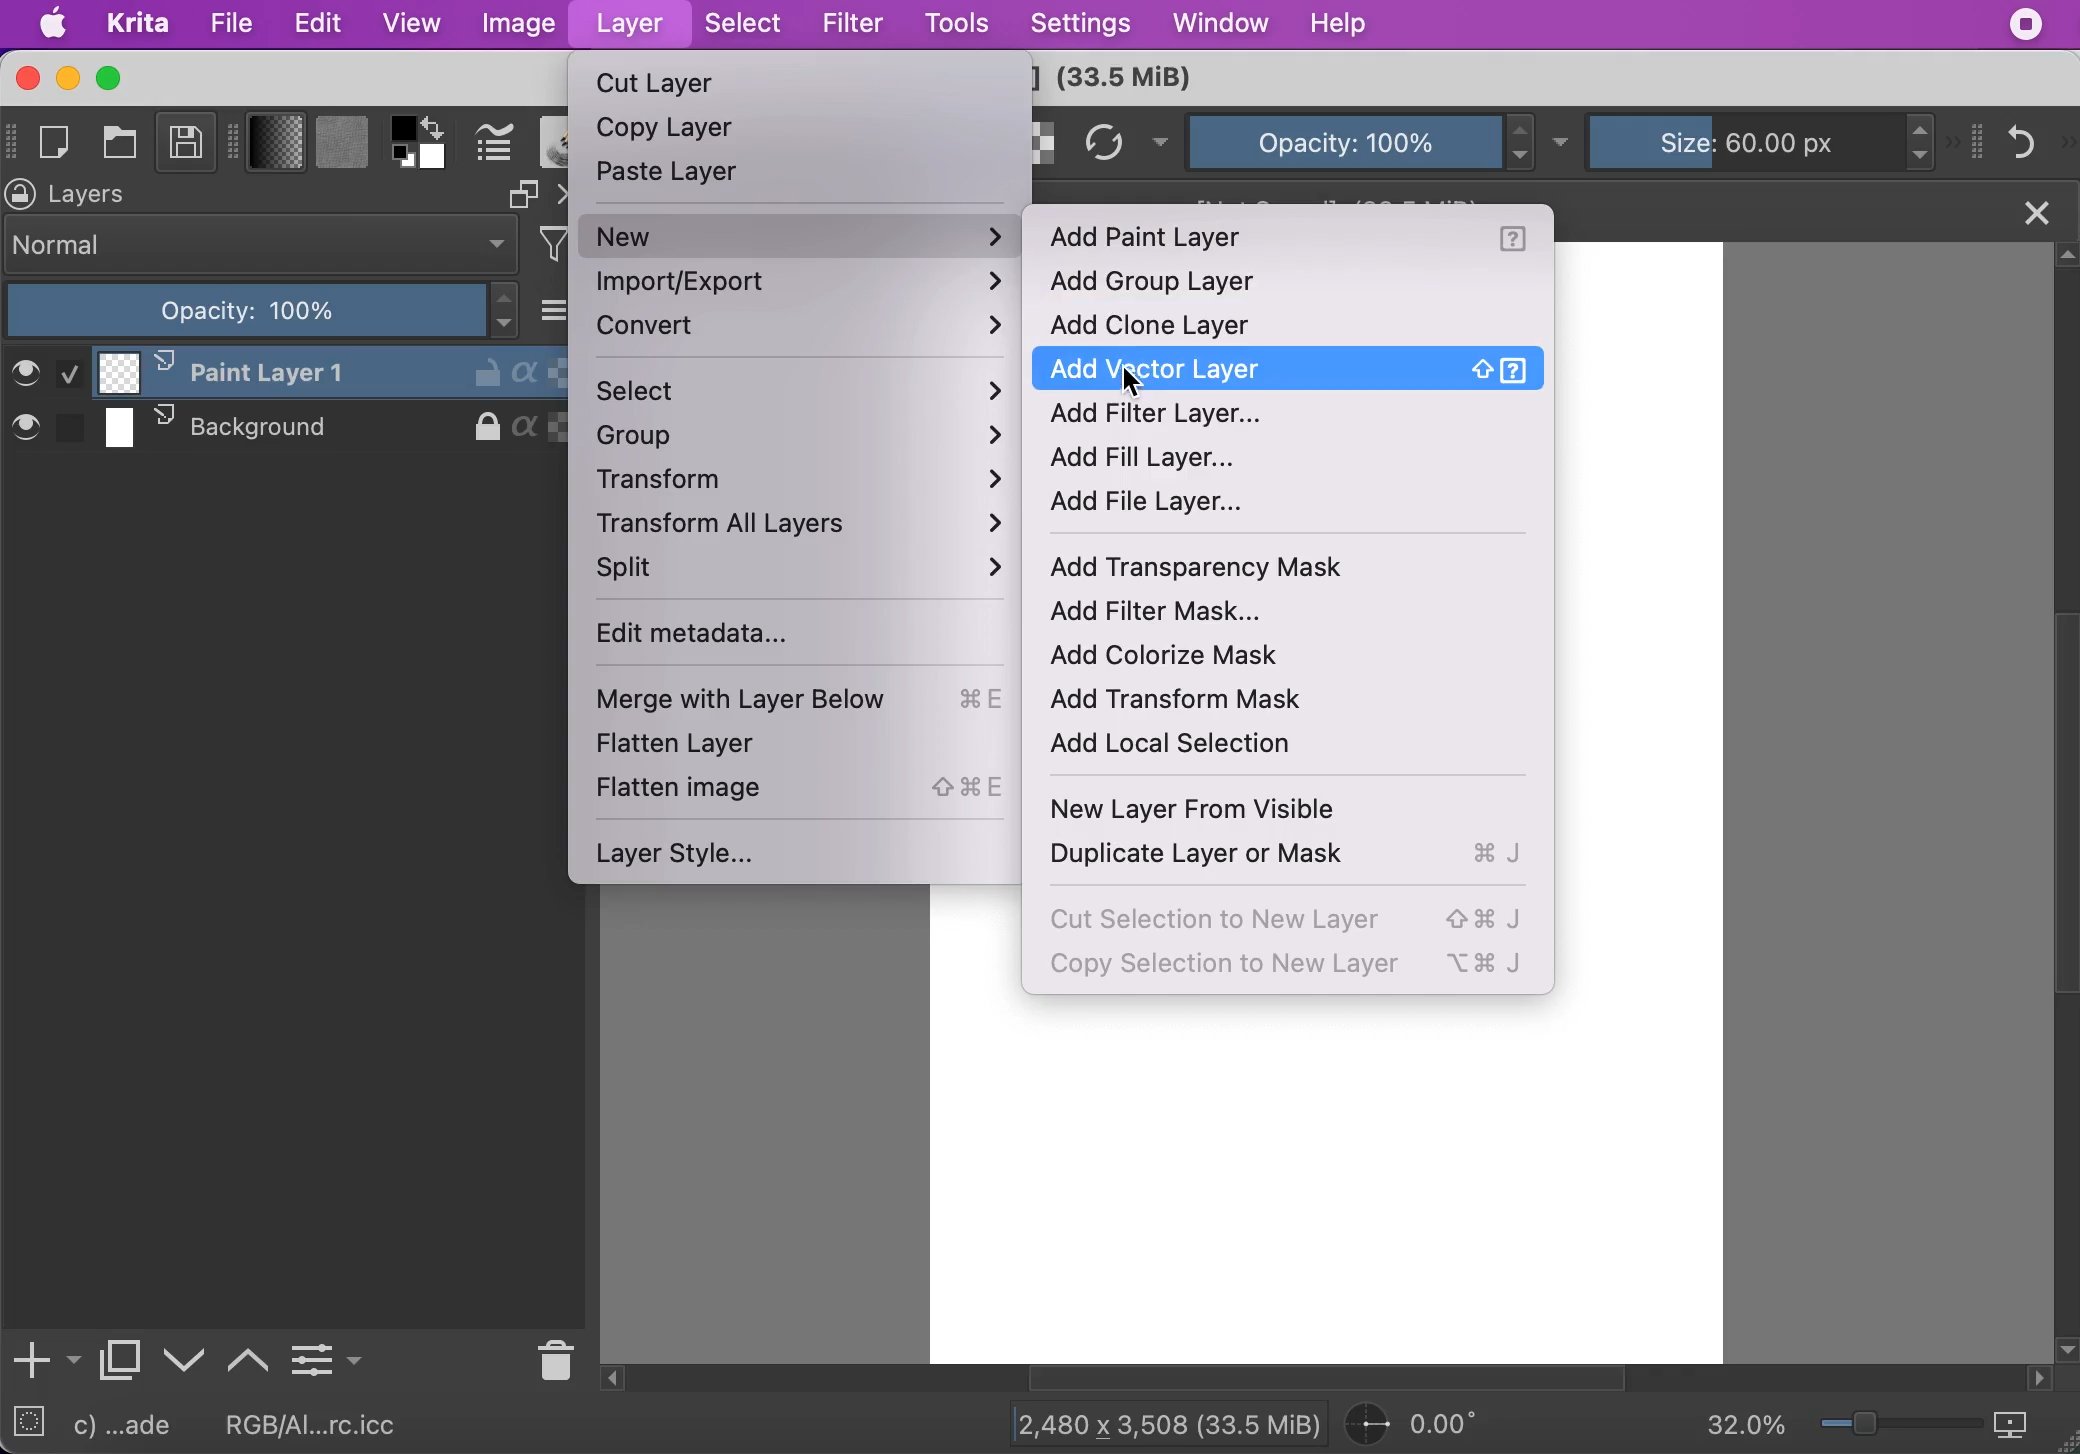  I want to click on show/hide , so click(13, 138).